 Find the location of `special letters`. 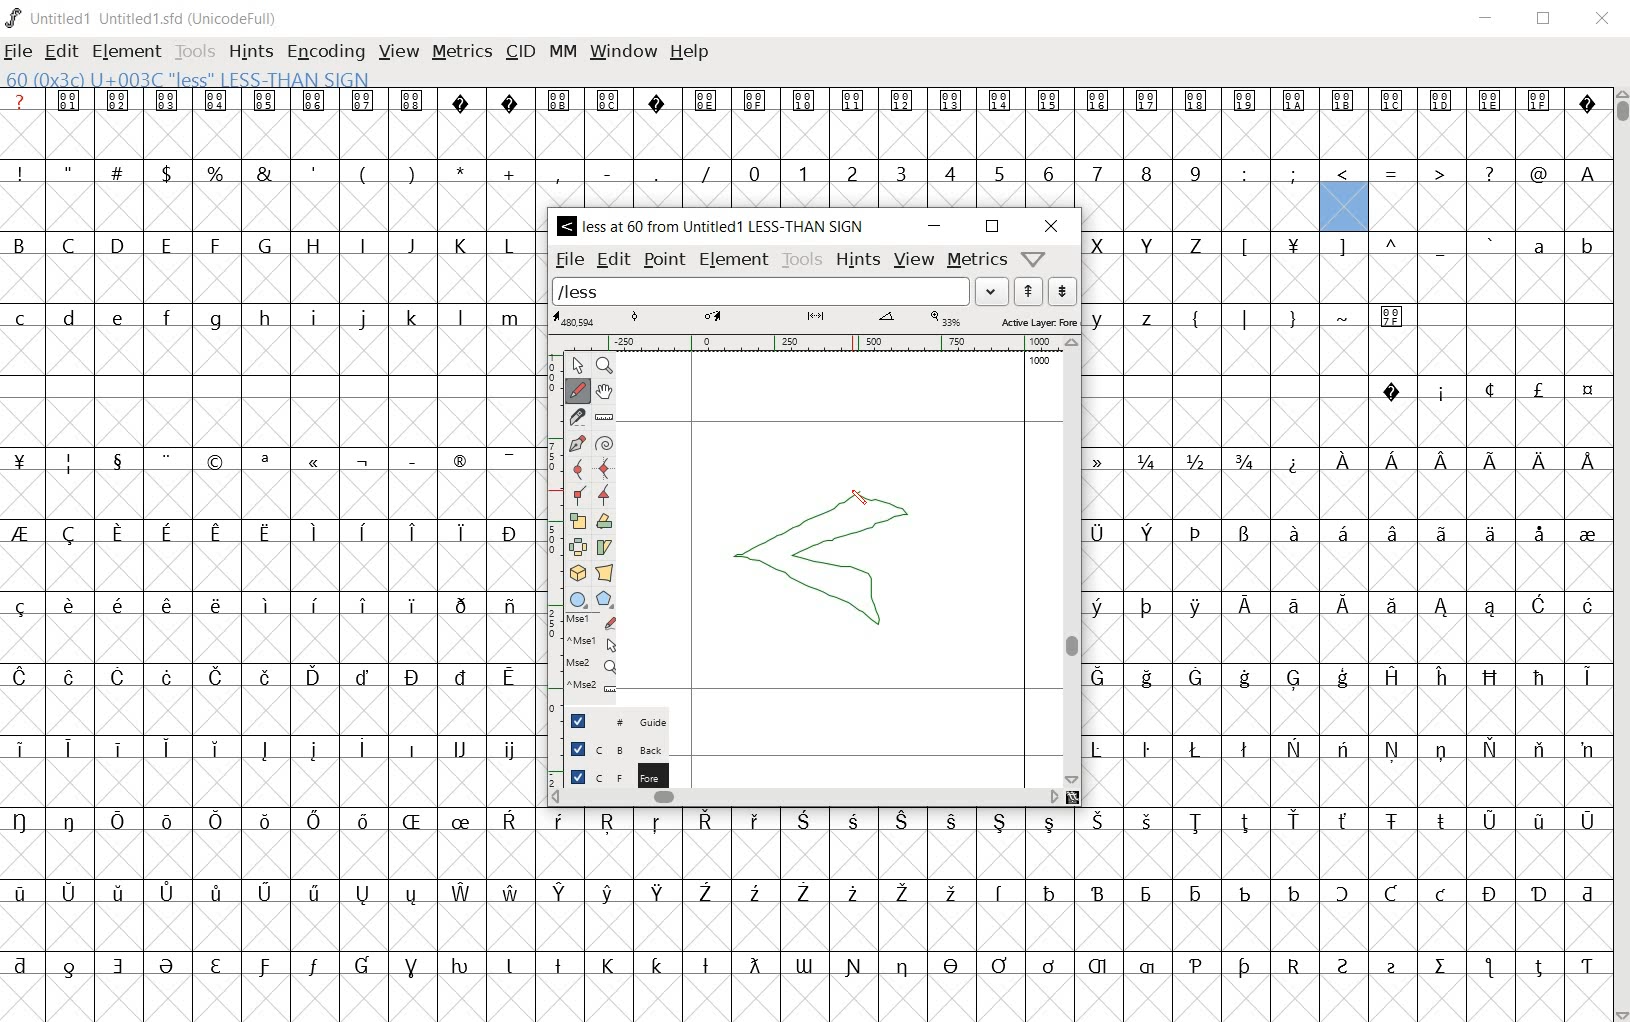

special letters is located at coordinates (1346, 604).